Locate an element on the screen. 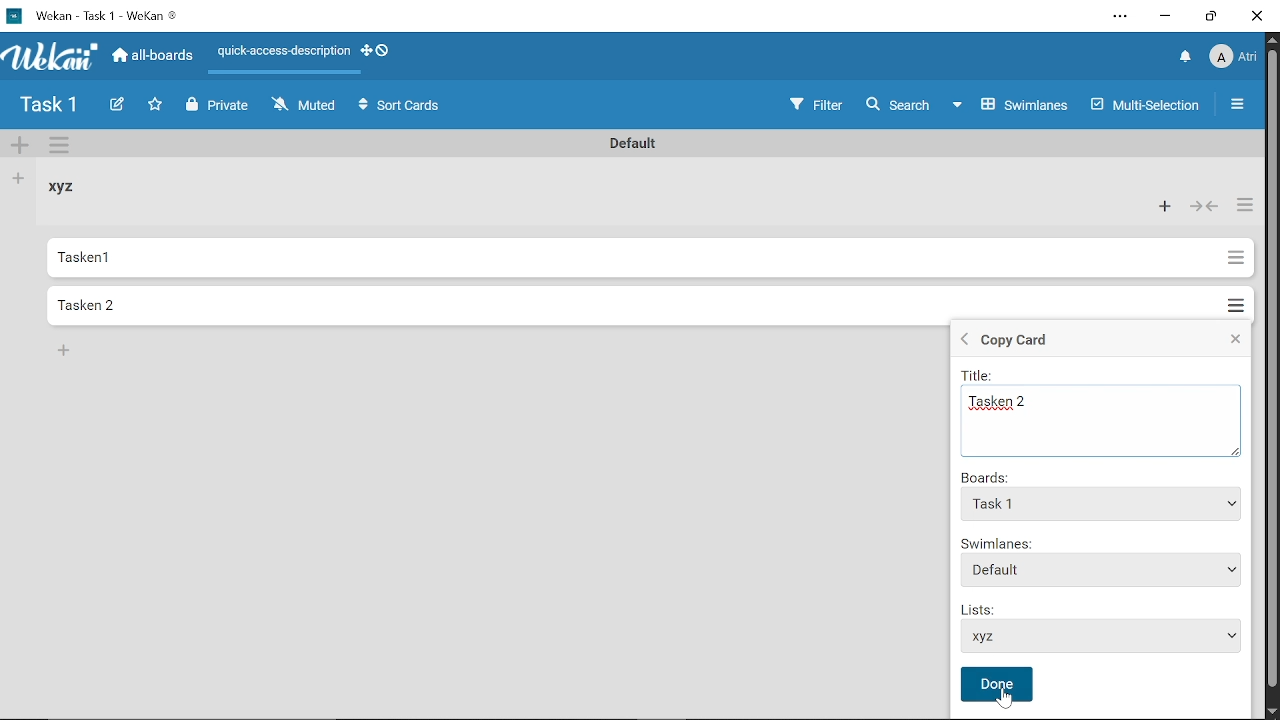  Tasken 2 is located at coordinates (1106, 406).